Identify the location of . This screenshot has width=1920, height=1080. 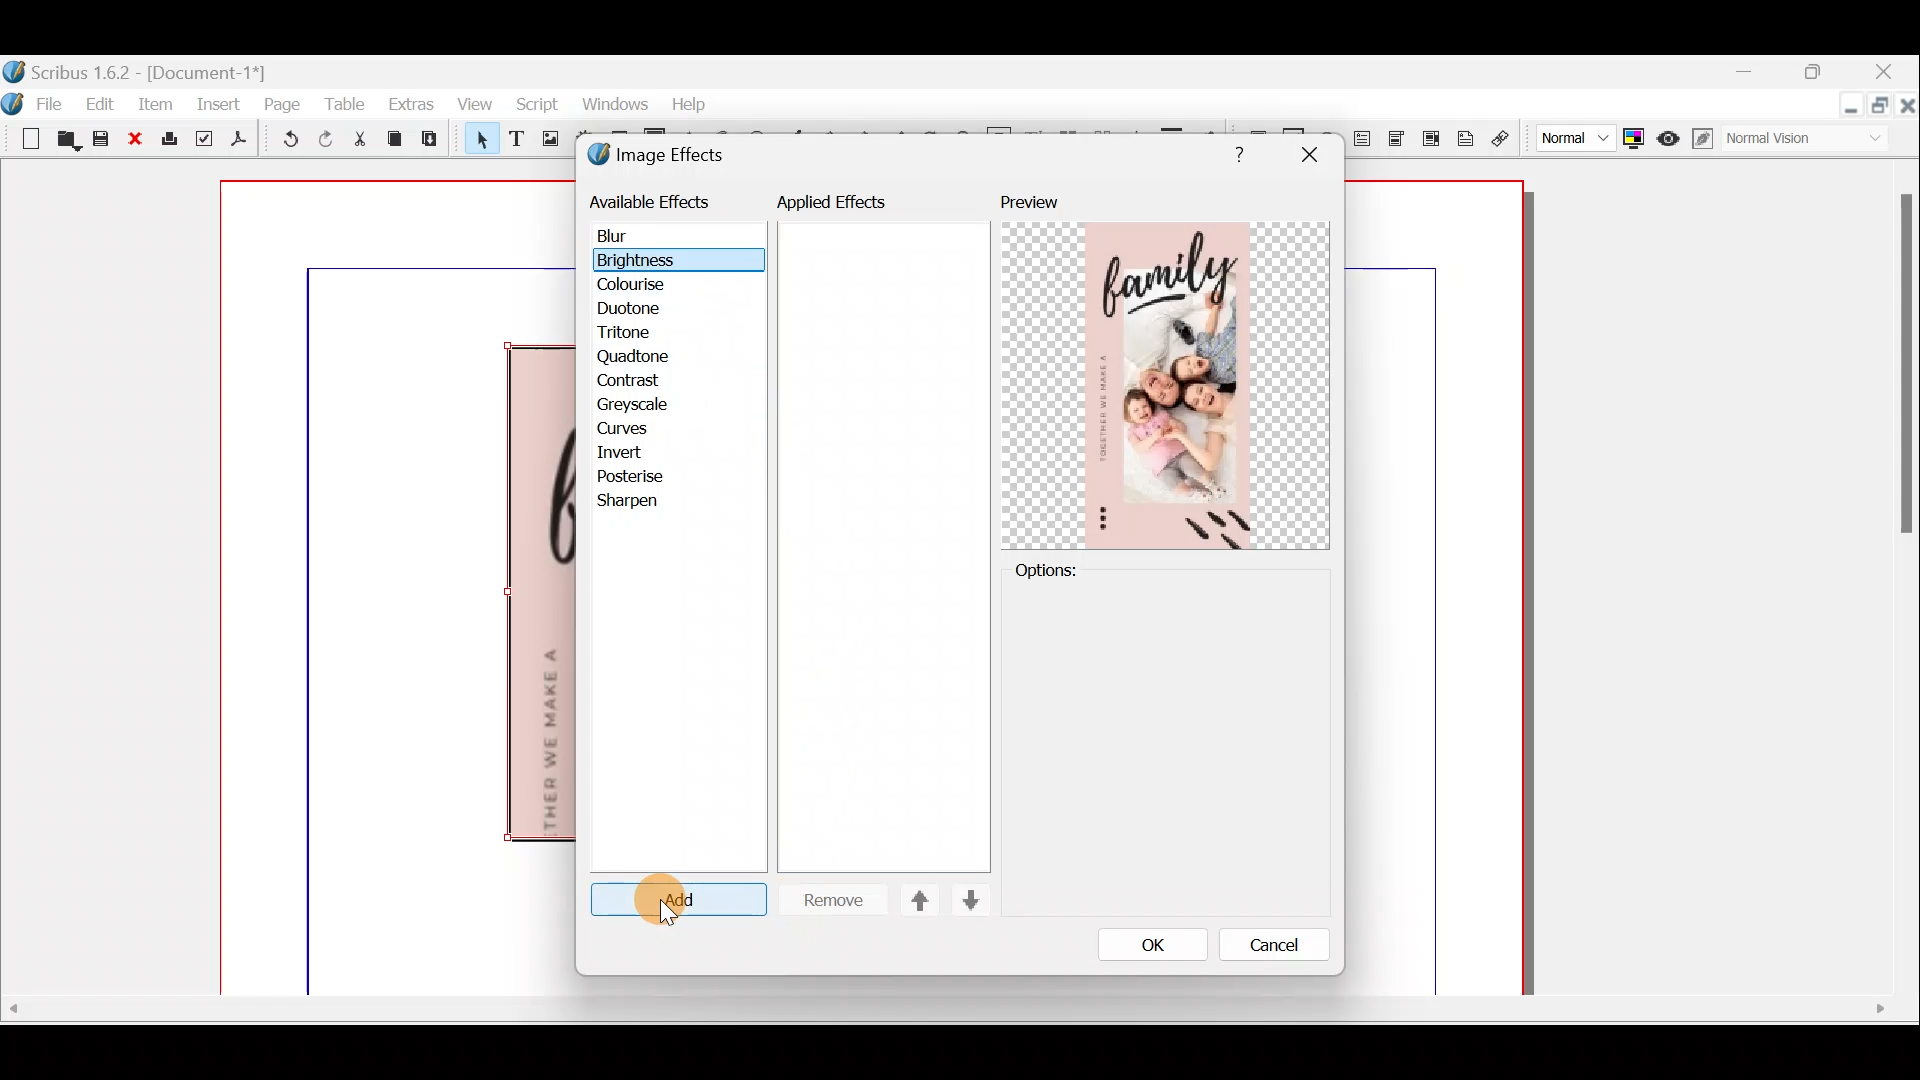
(1234, 151).